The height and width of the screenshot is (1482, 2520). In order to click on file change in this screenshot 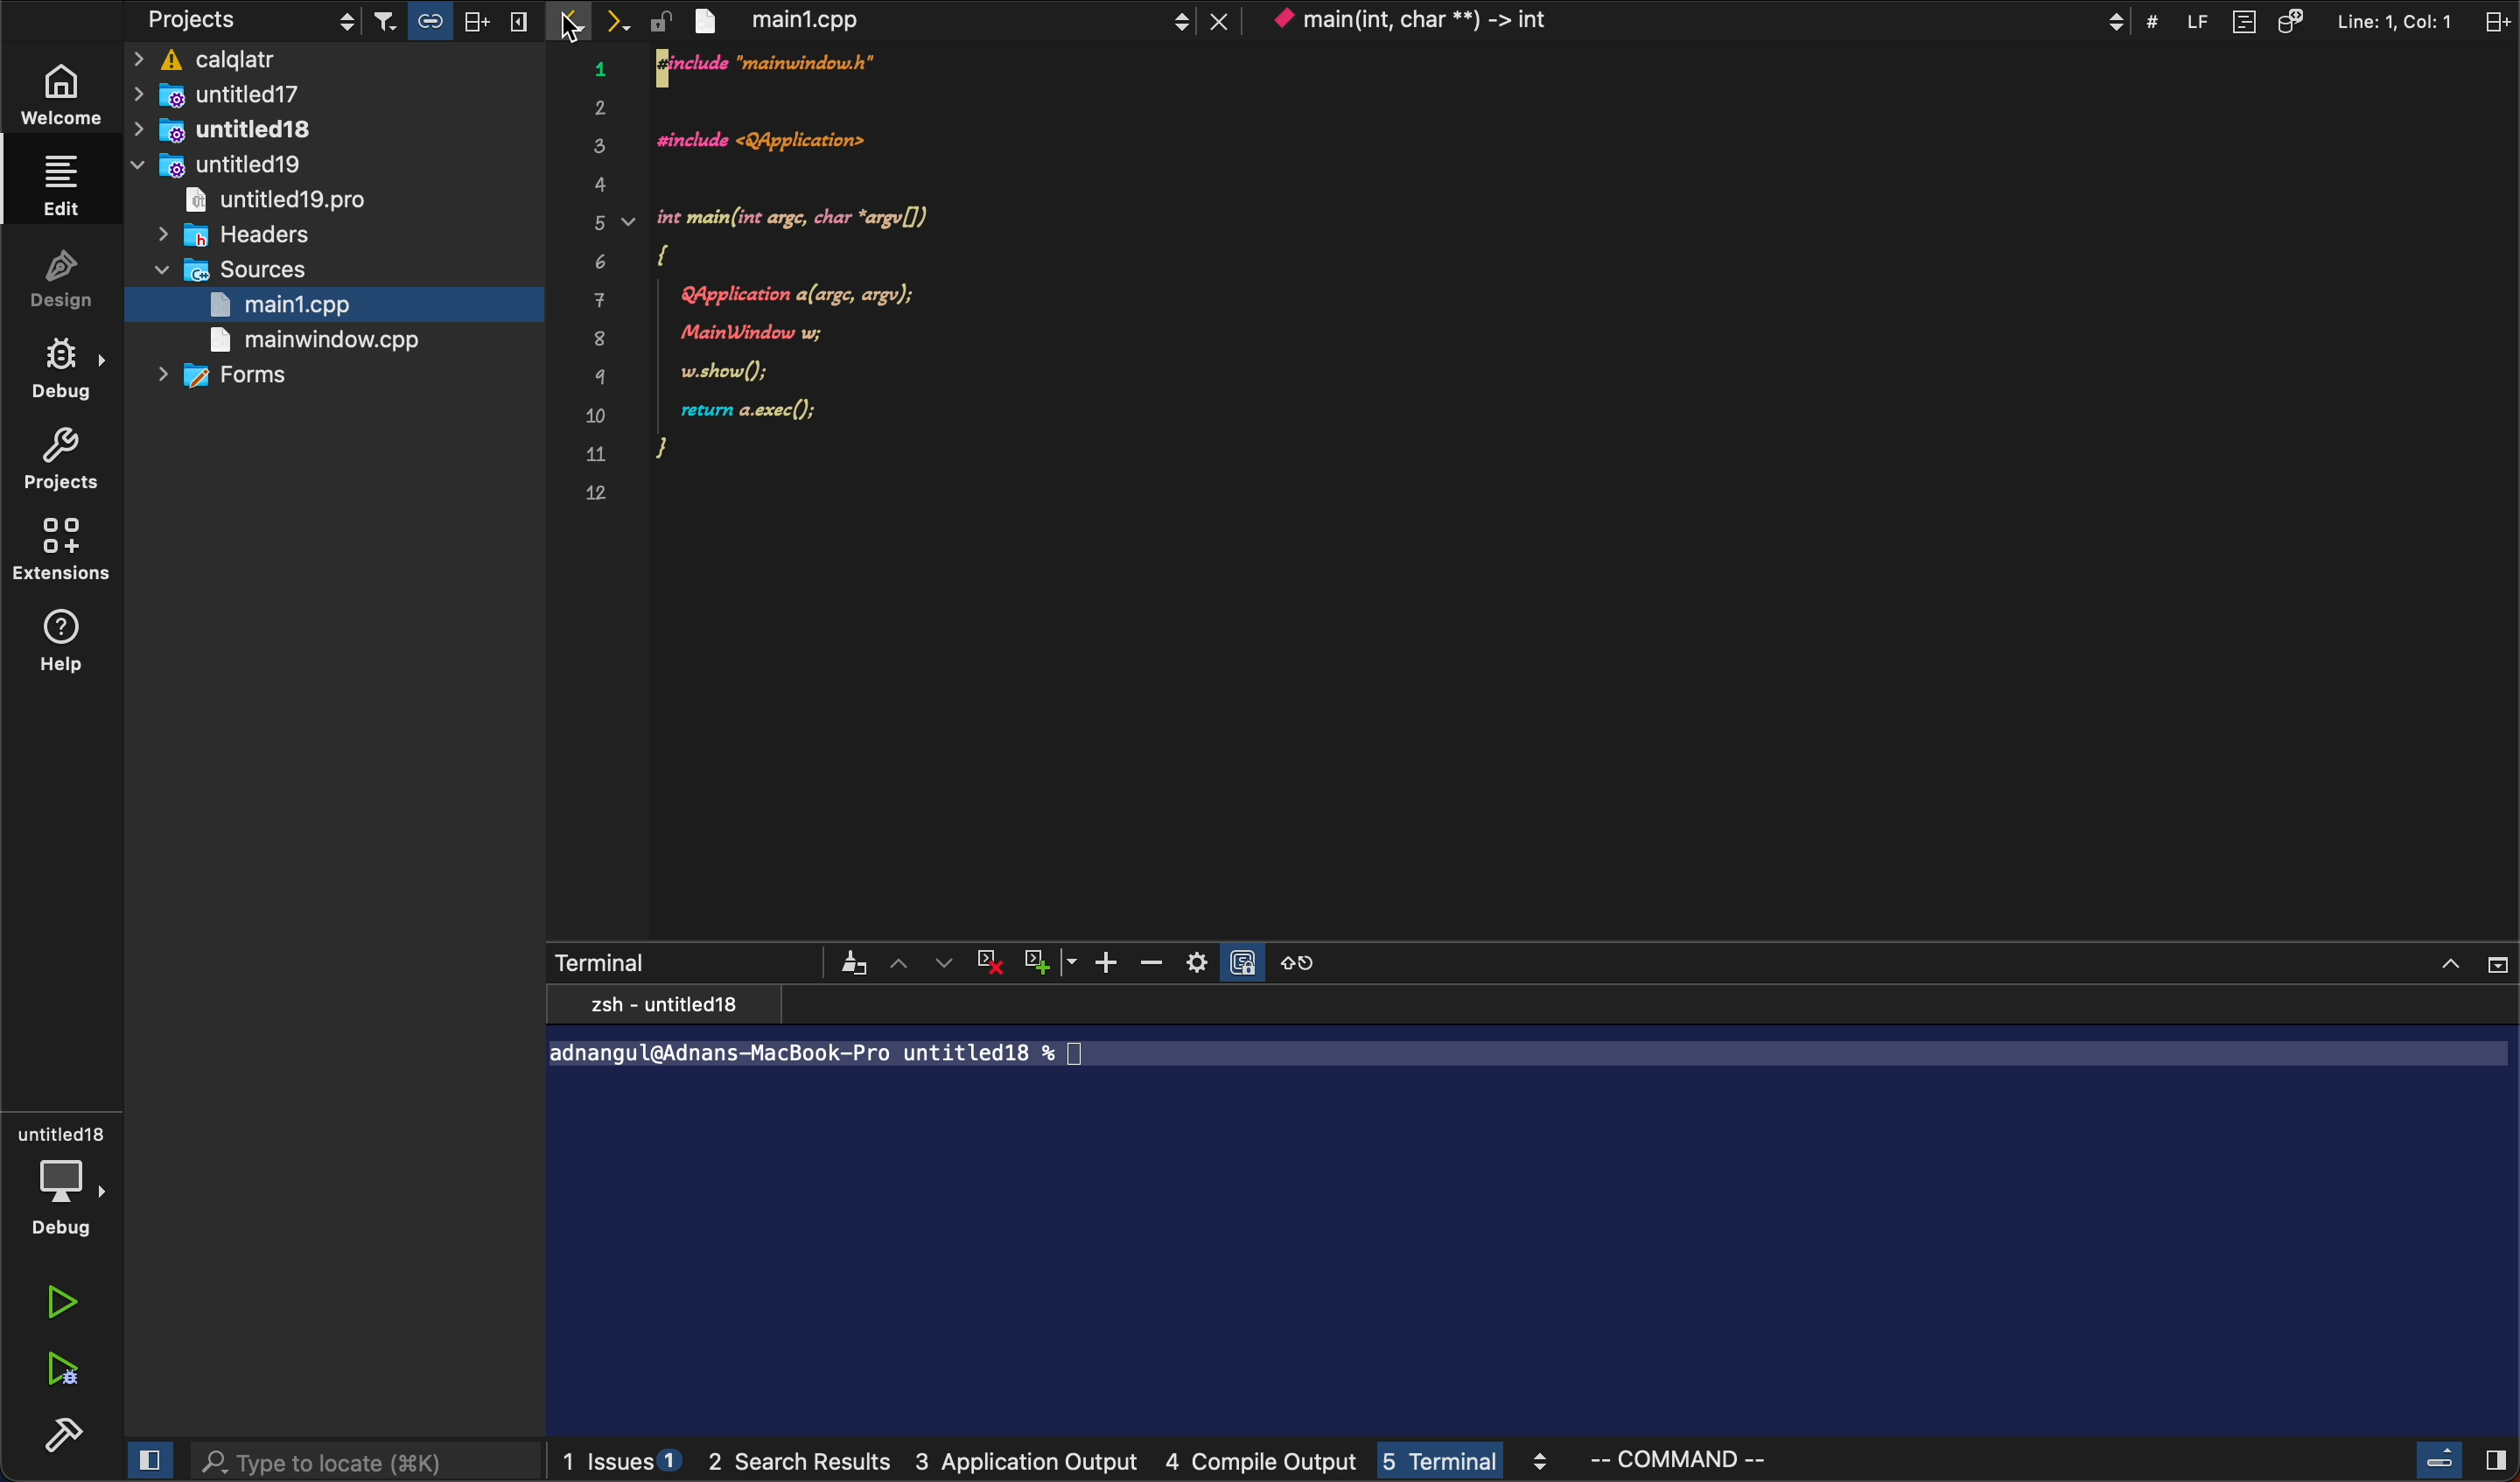, I will do `click(794, 281)`.